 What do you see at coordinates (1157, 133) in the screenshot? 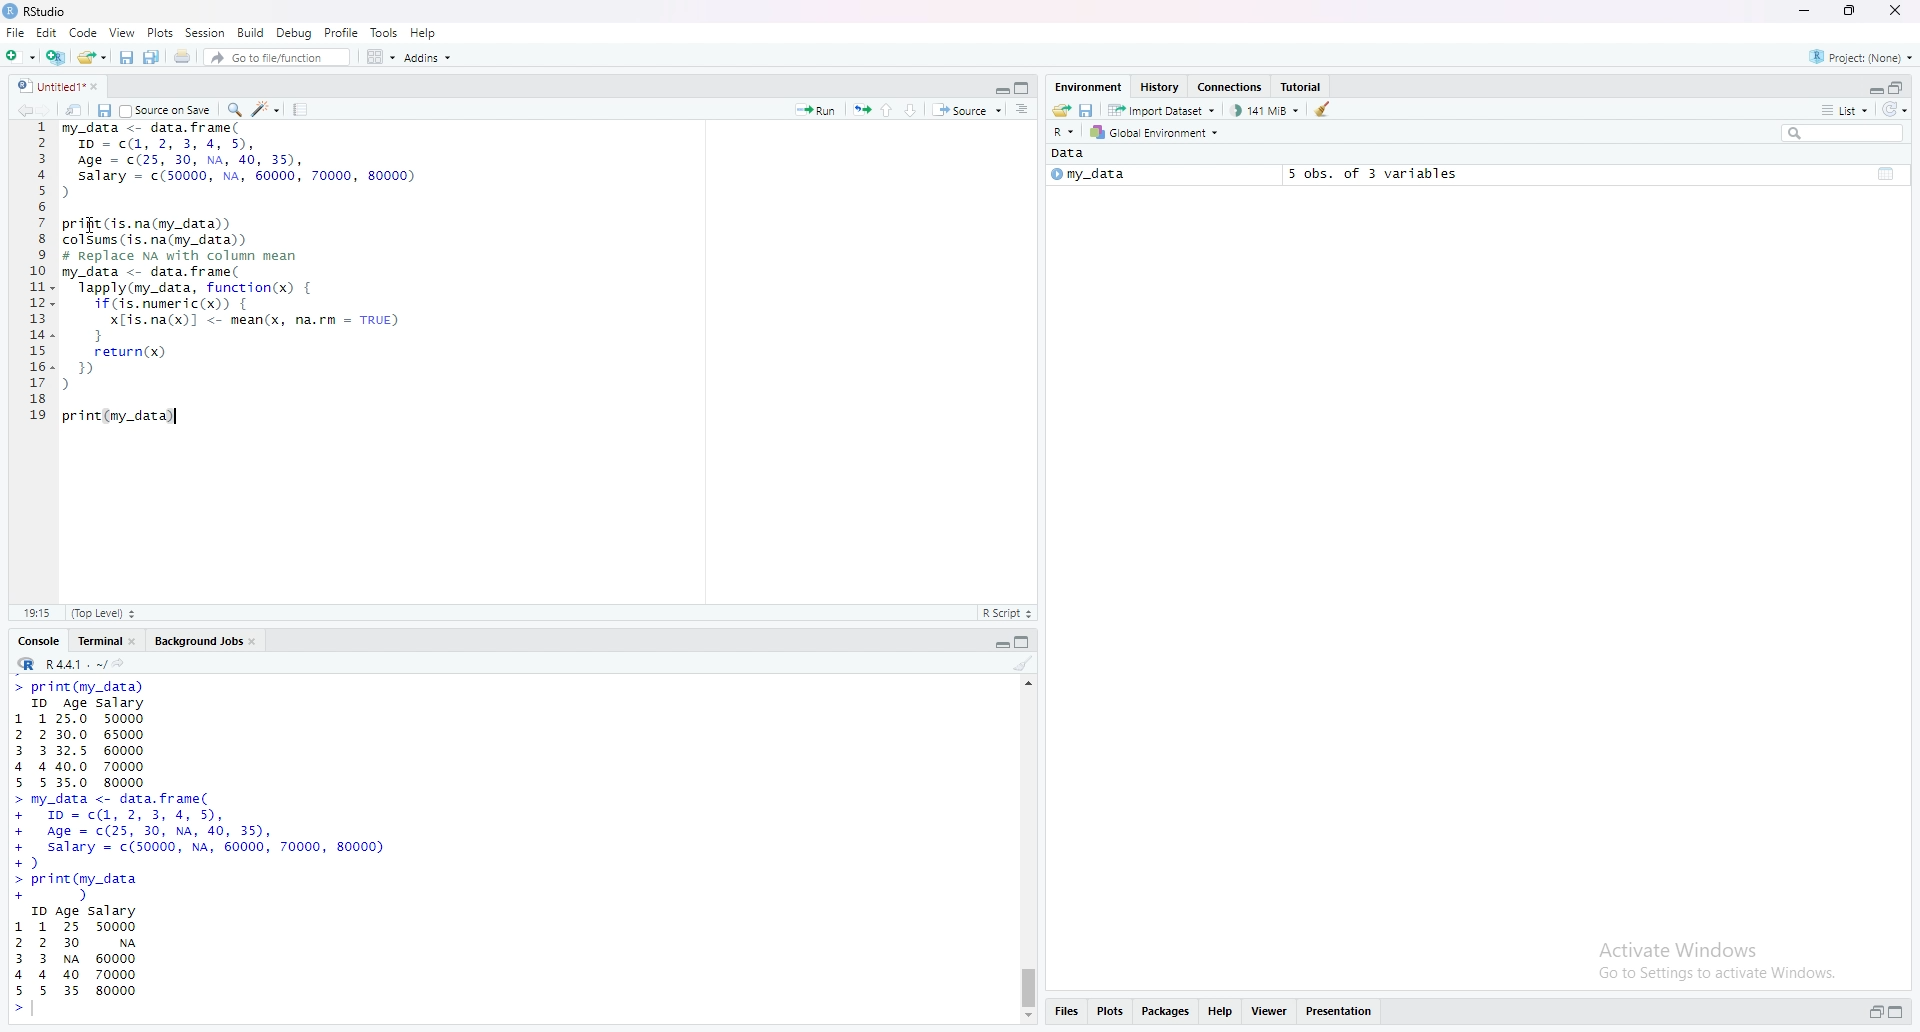
I see `global environment` at bounding box center [1157, 133].